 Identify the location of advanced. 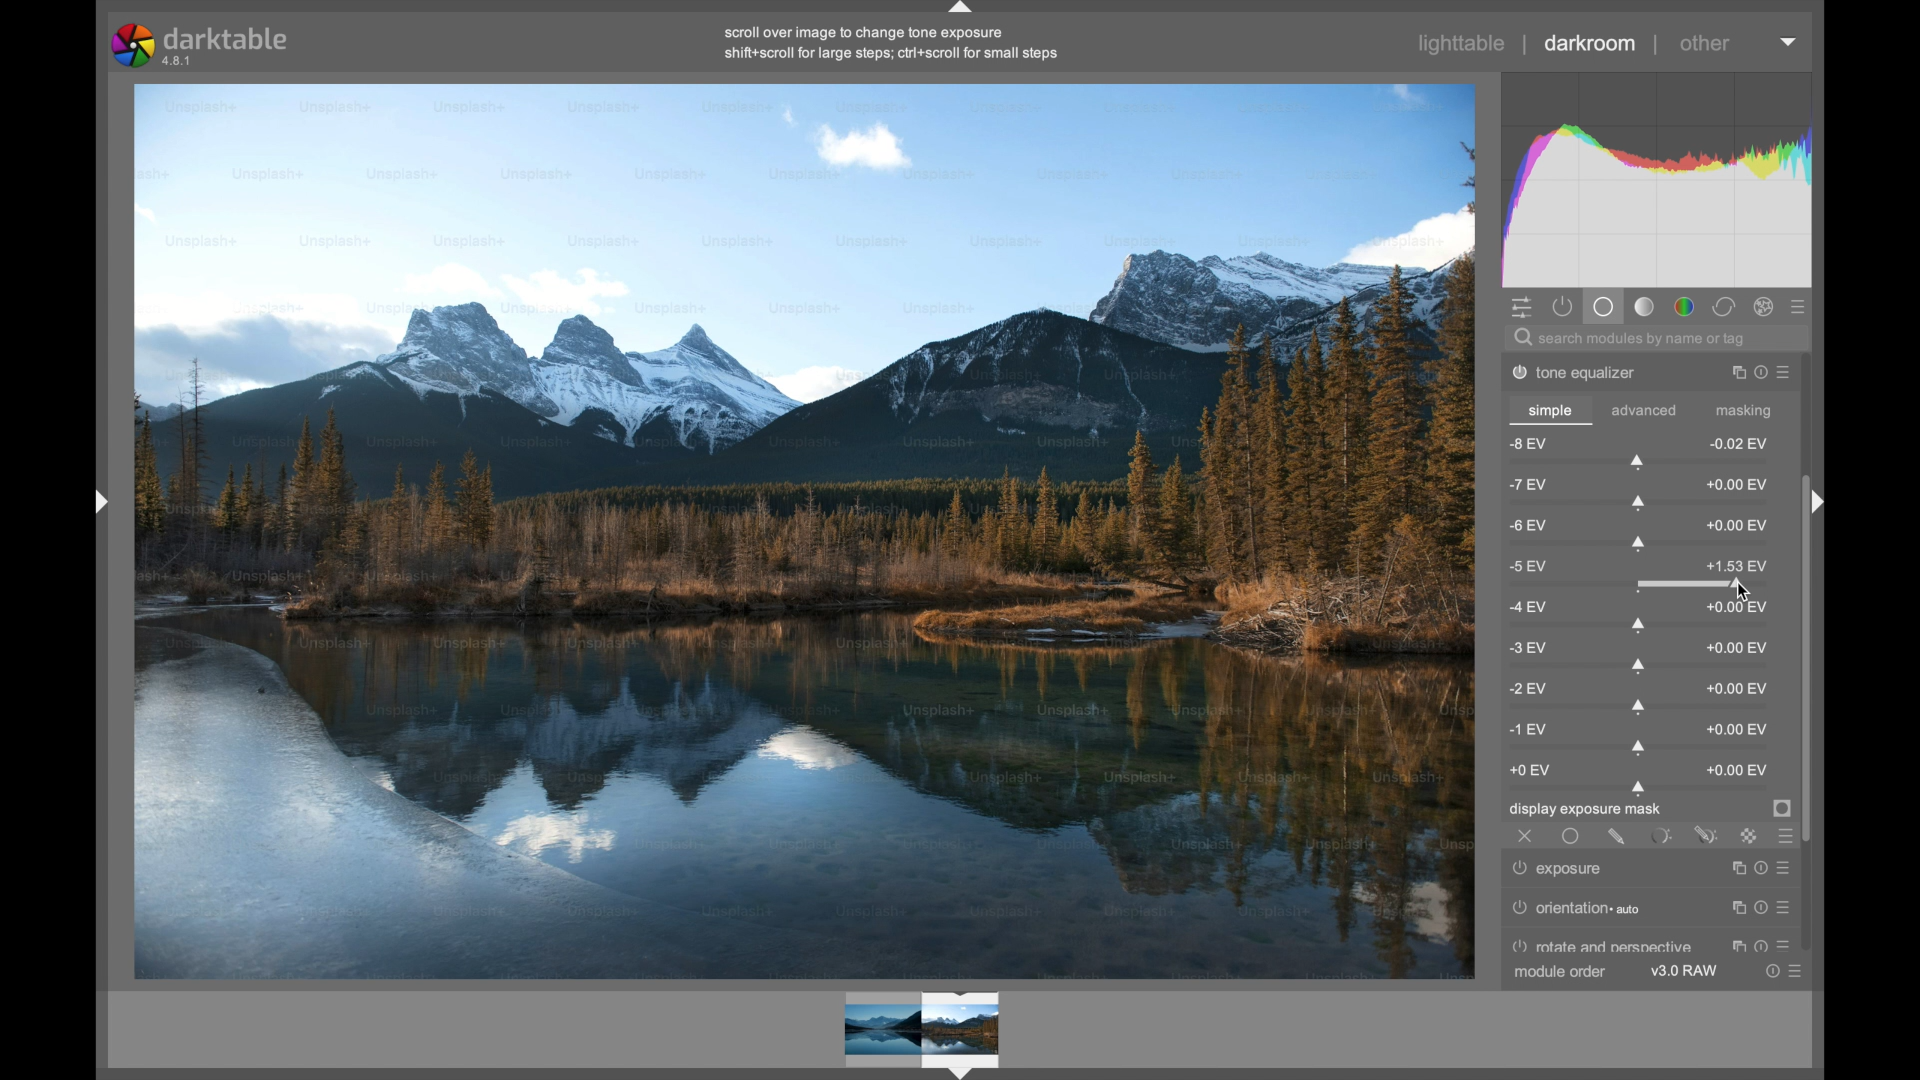
(1646, 410).